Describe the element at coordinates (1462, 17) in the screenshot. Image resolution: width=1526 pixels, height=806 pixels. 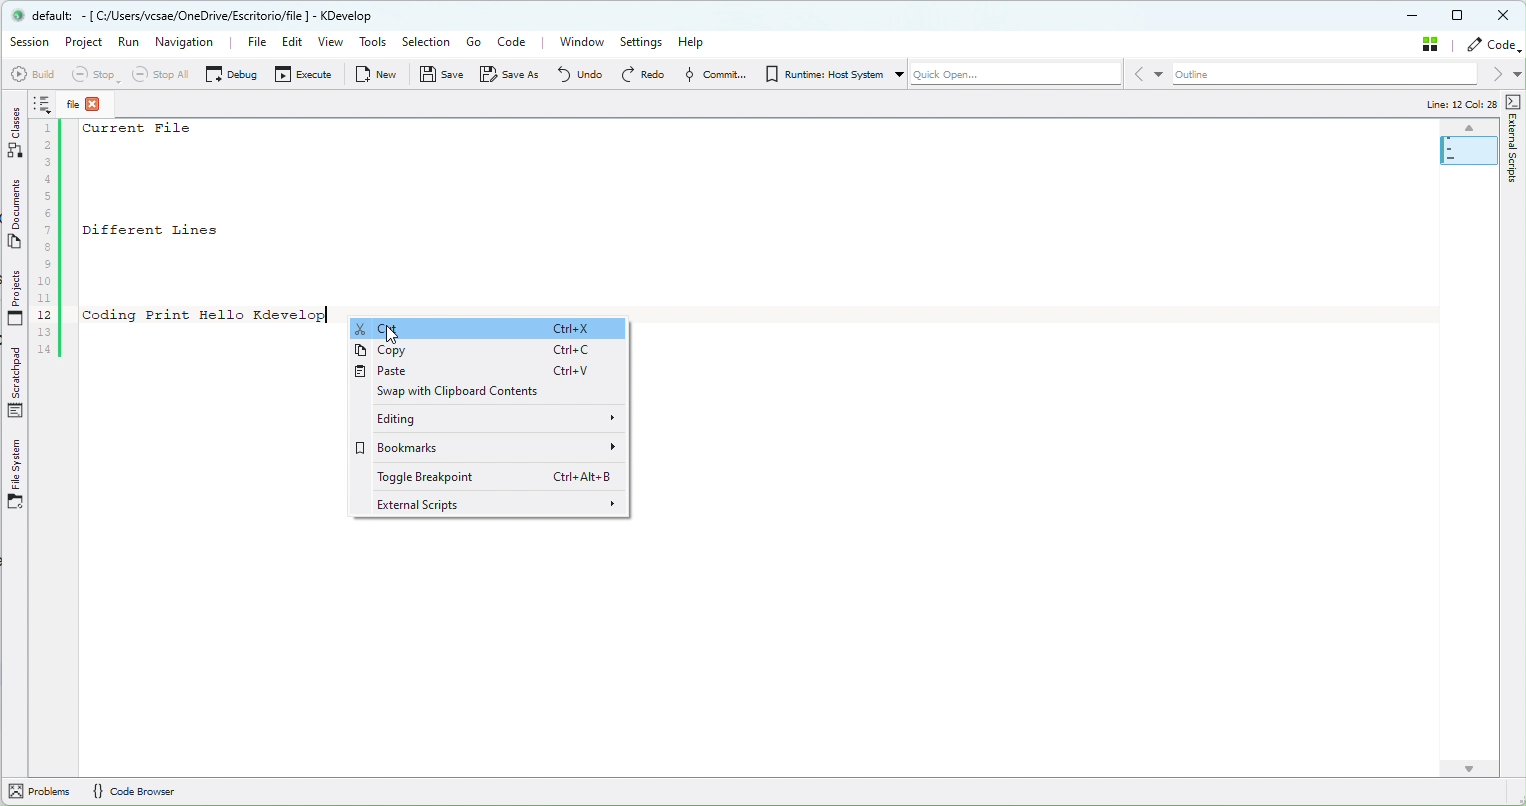
I see `Maximize` at that location.